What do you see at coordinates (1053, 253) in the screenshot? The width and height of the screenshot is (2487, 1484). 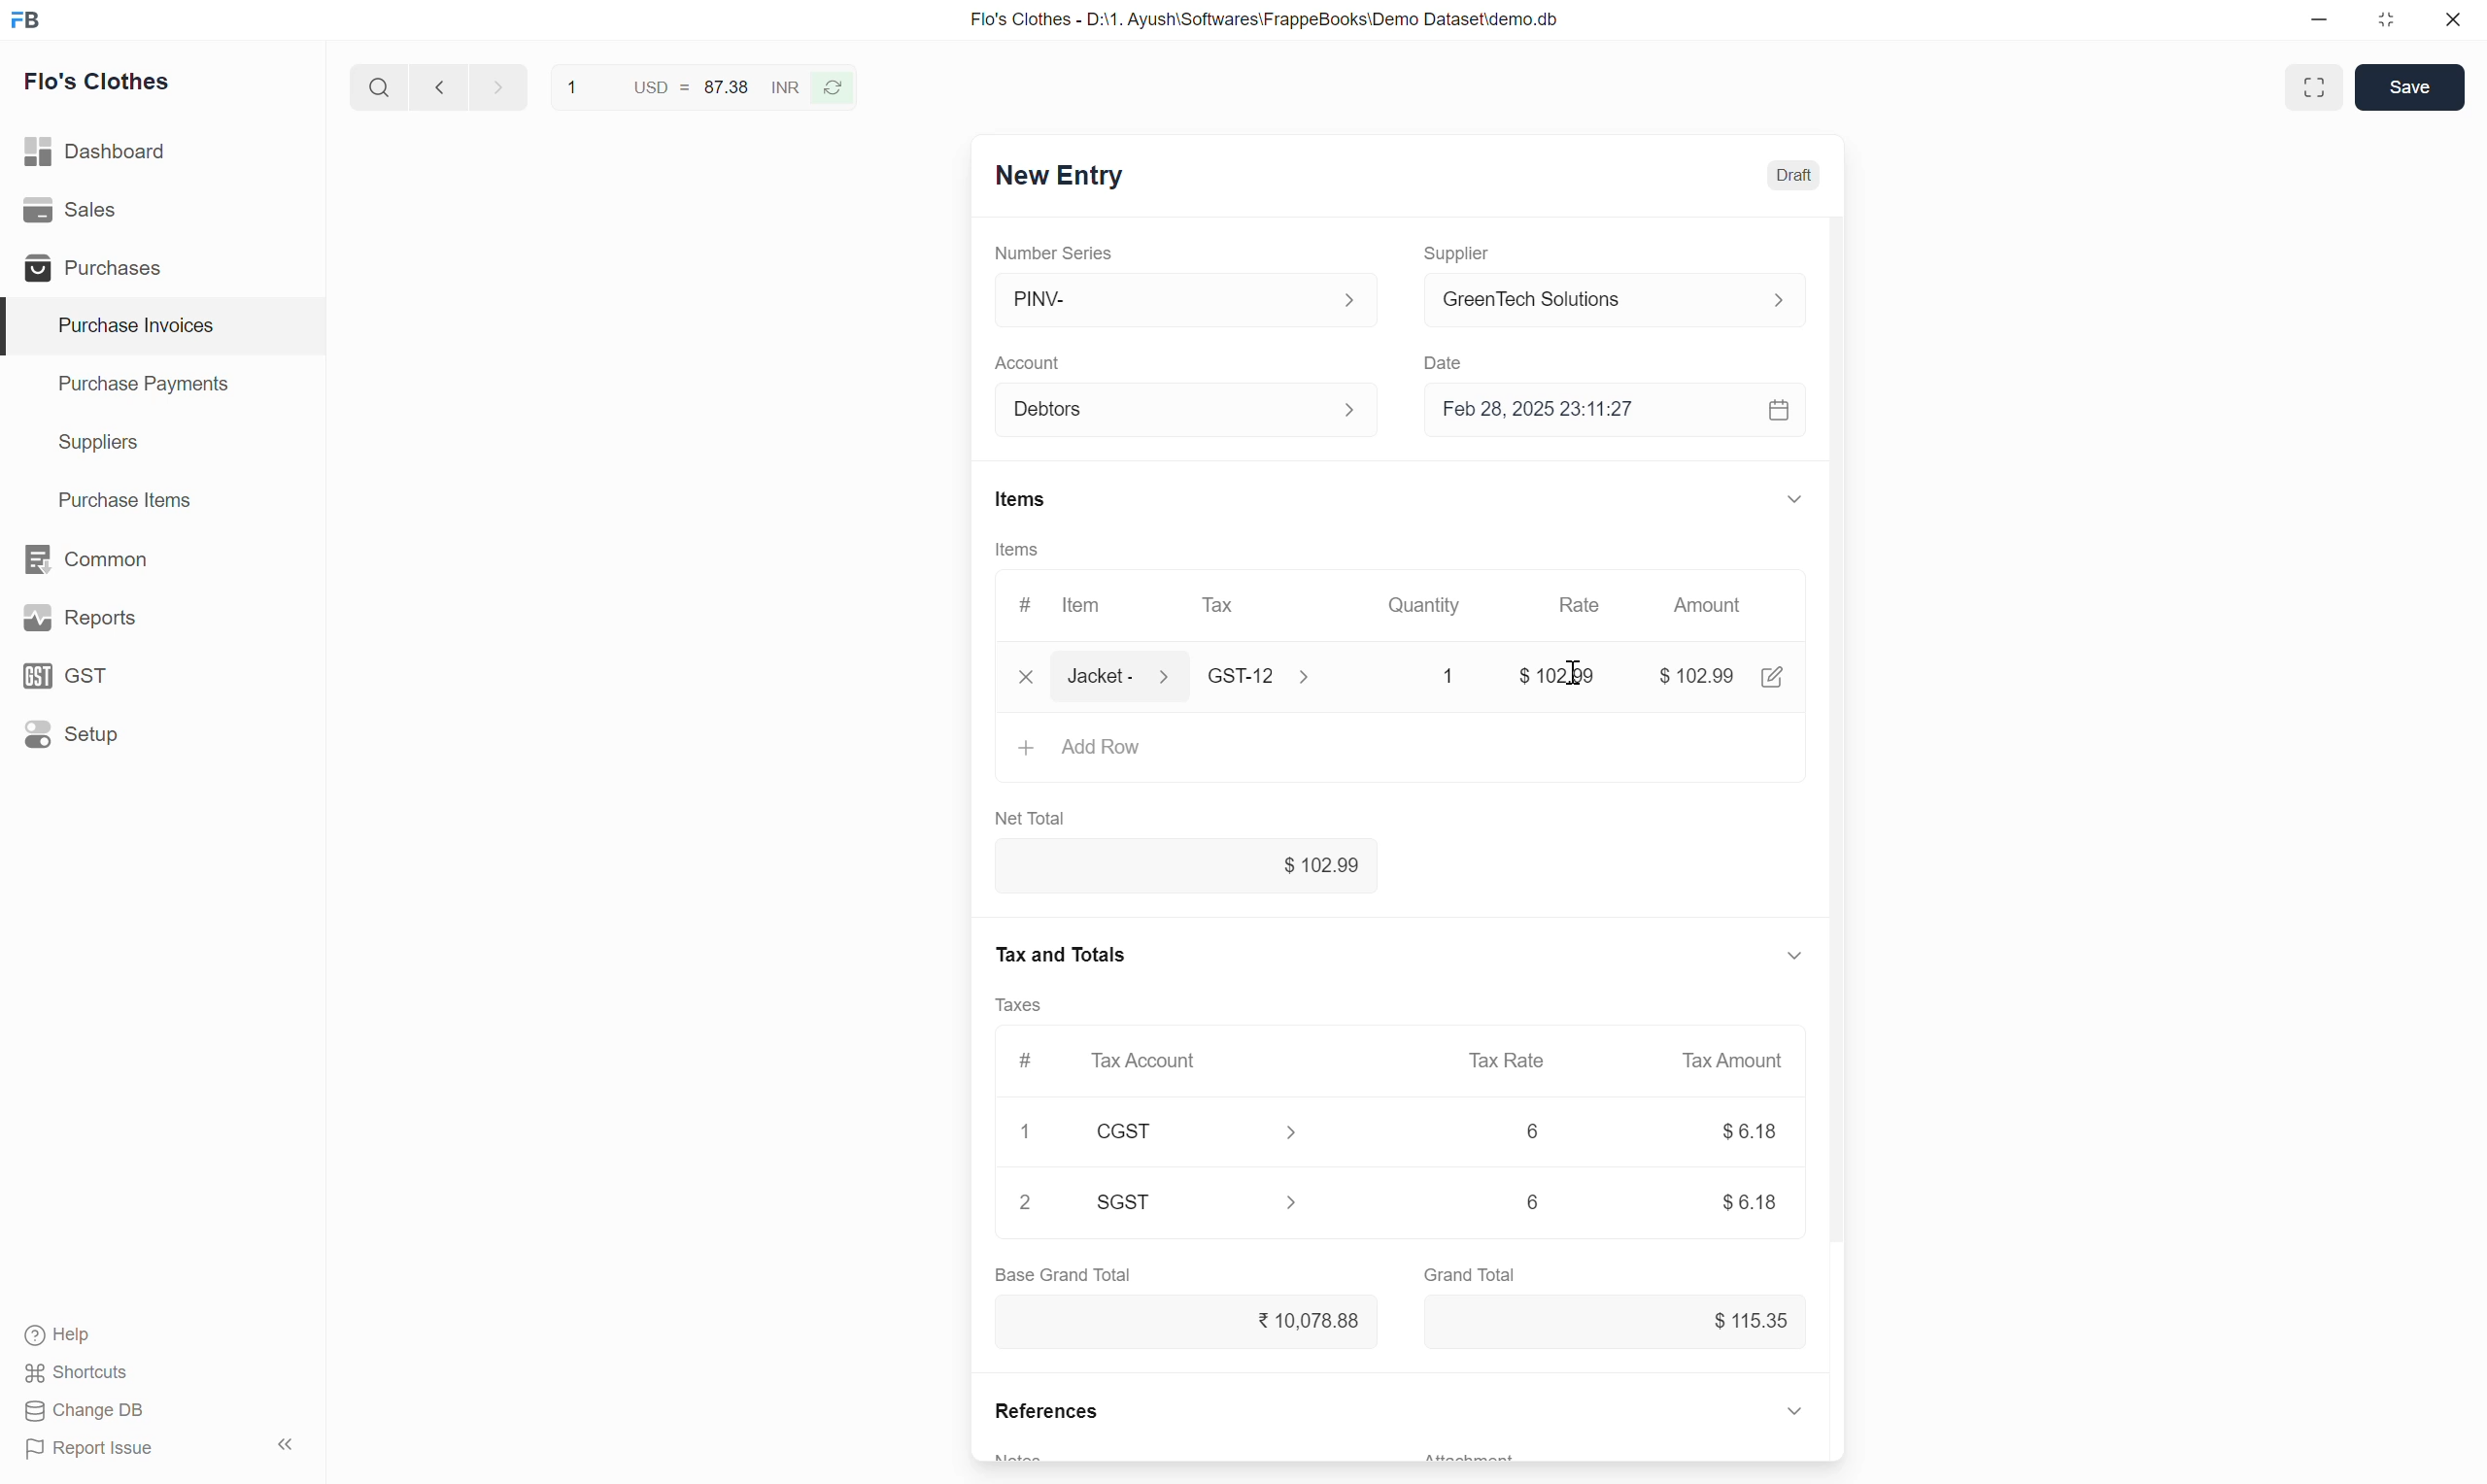 I see `Number Series` at bounding box center [1053, 253].